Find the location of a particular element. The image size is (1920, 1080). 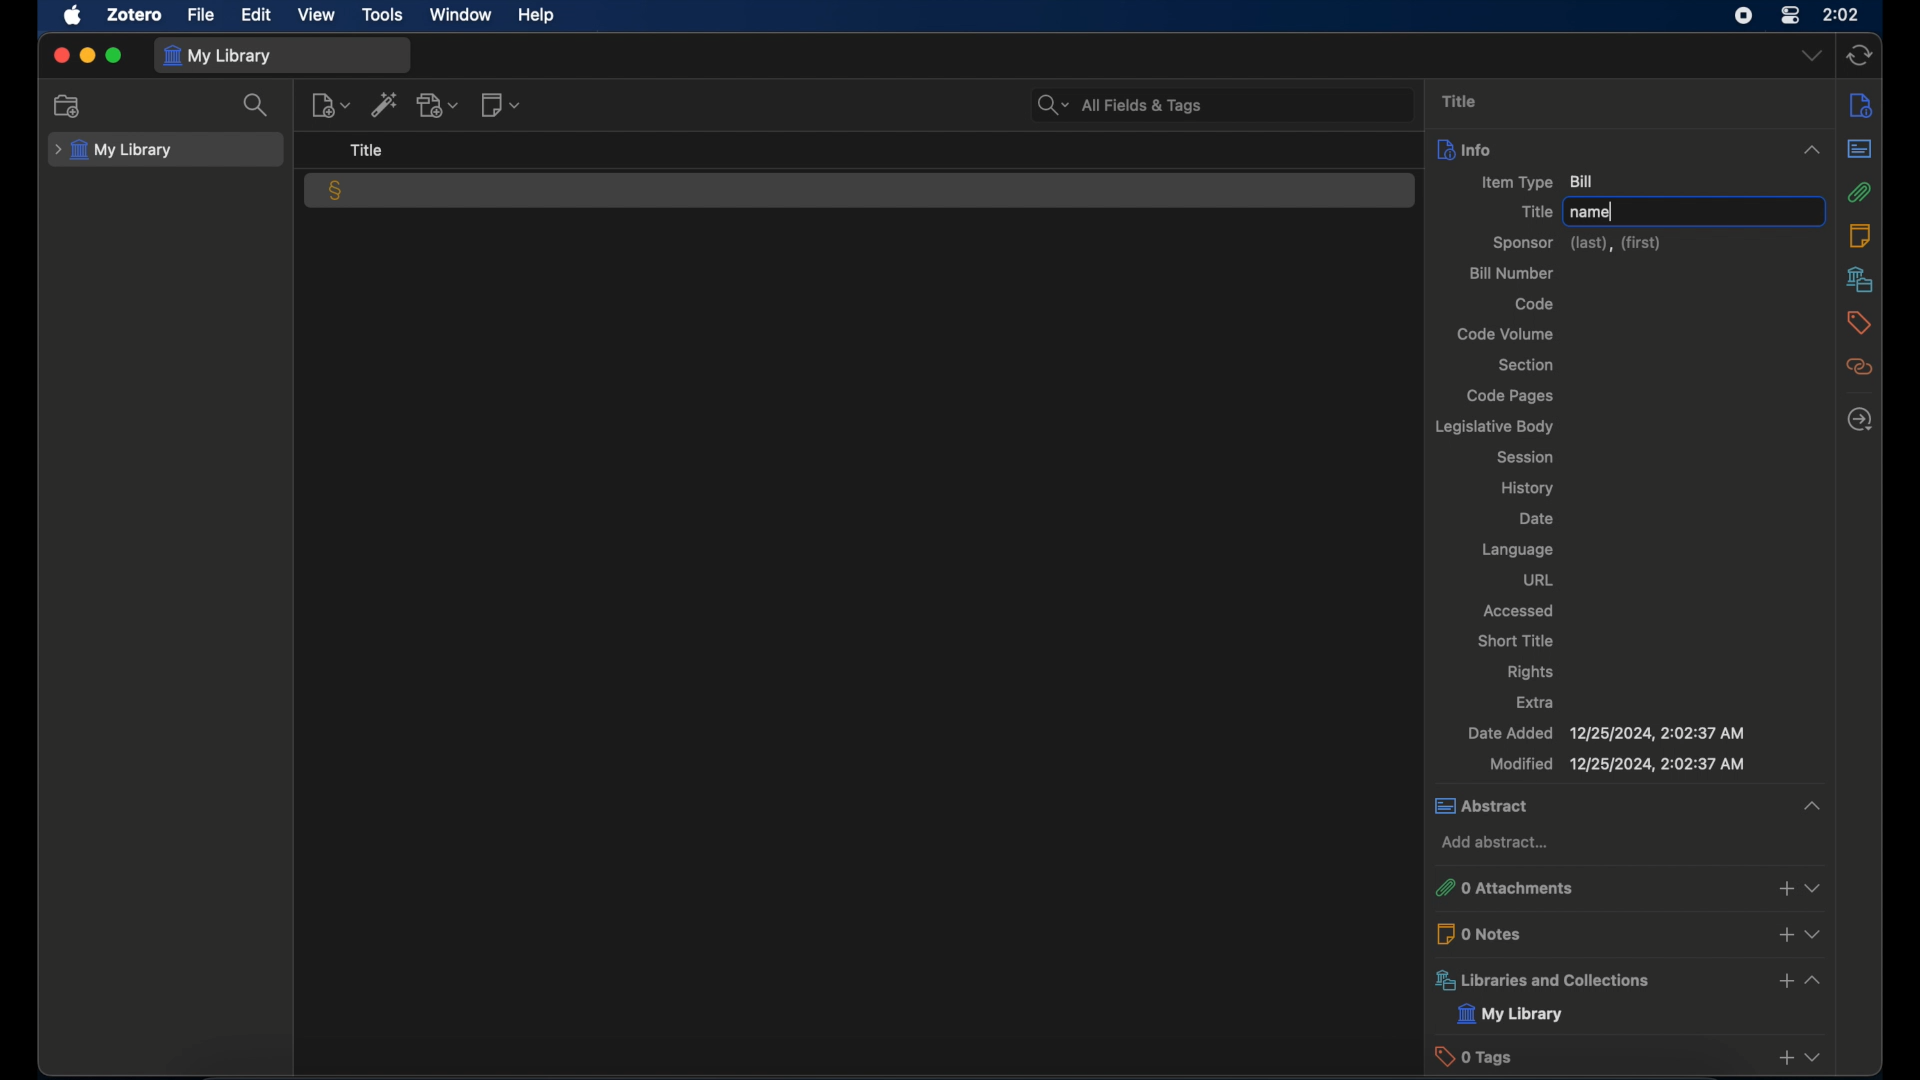

apple is located at coordinates (73, 16).